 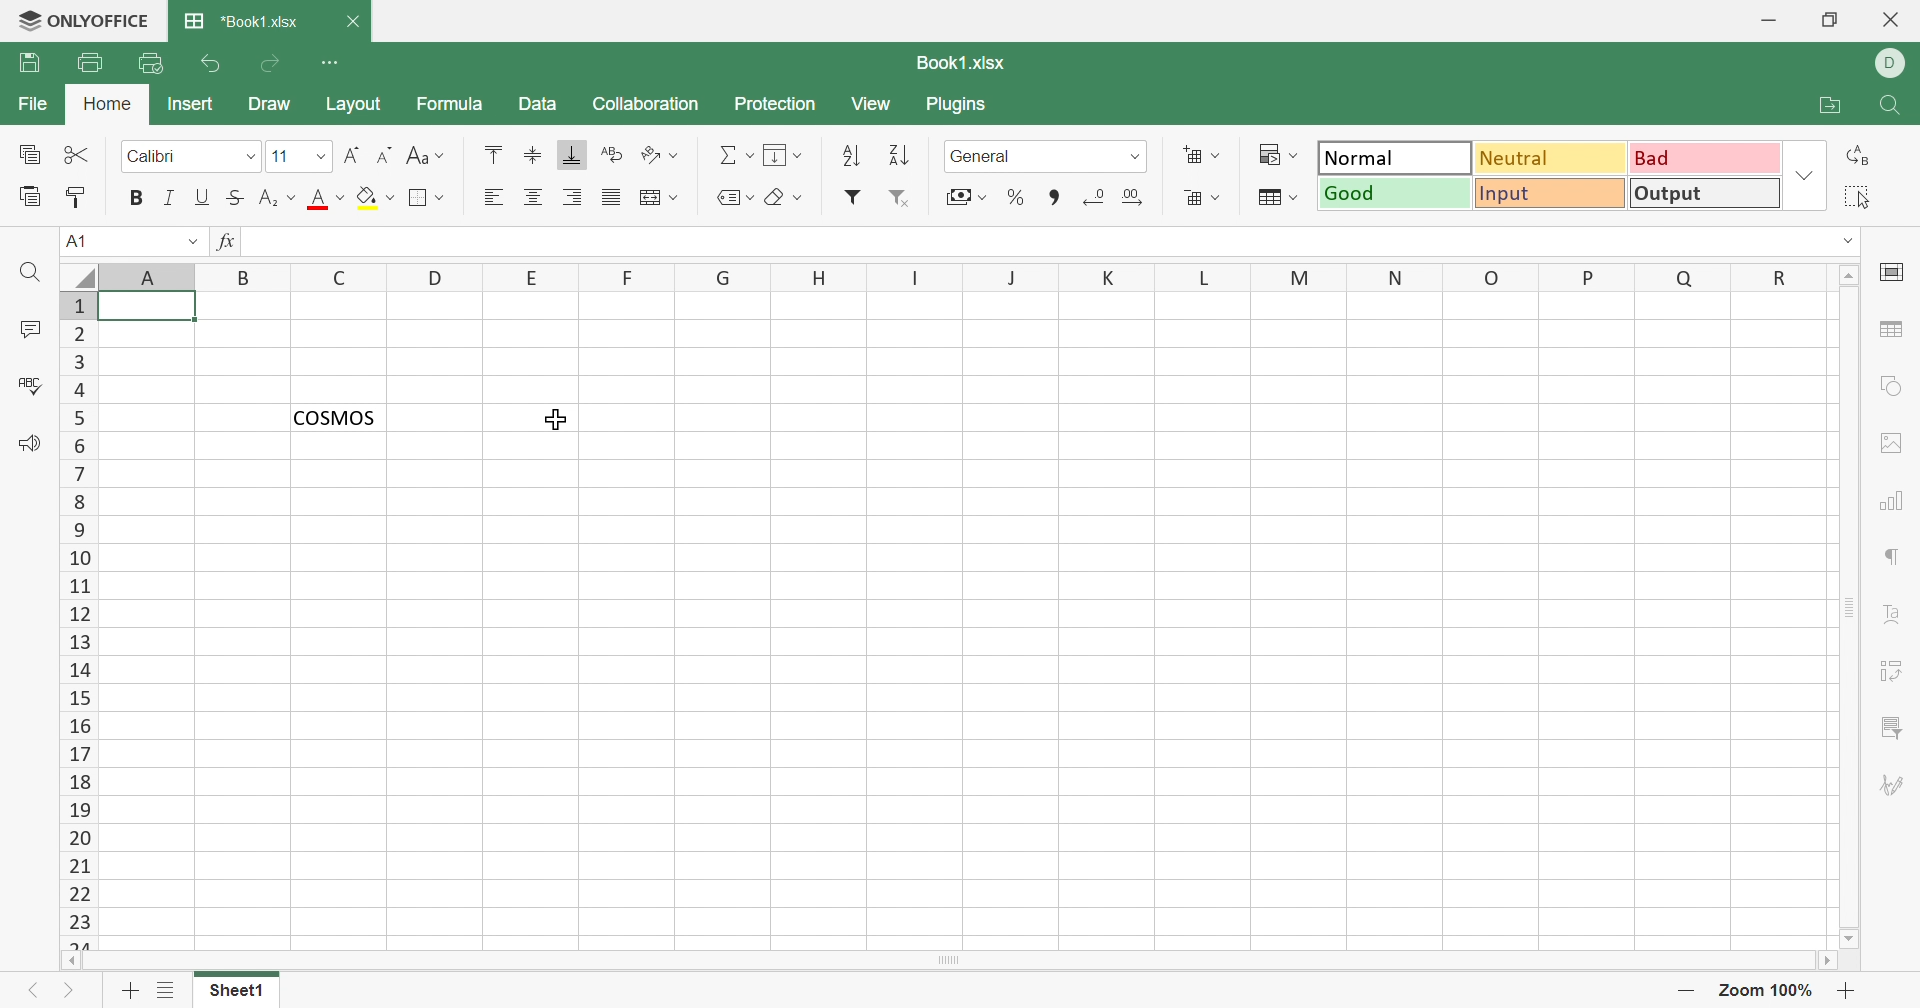 I want to click on Input, so click(x=1548, y=194).